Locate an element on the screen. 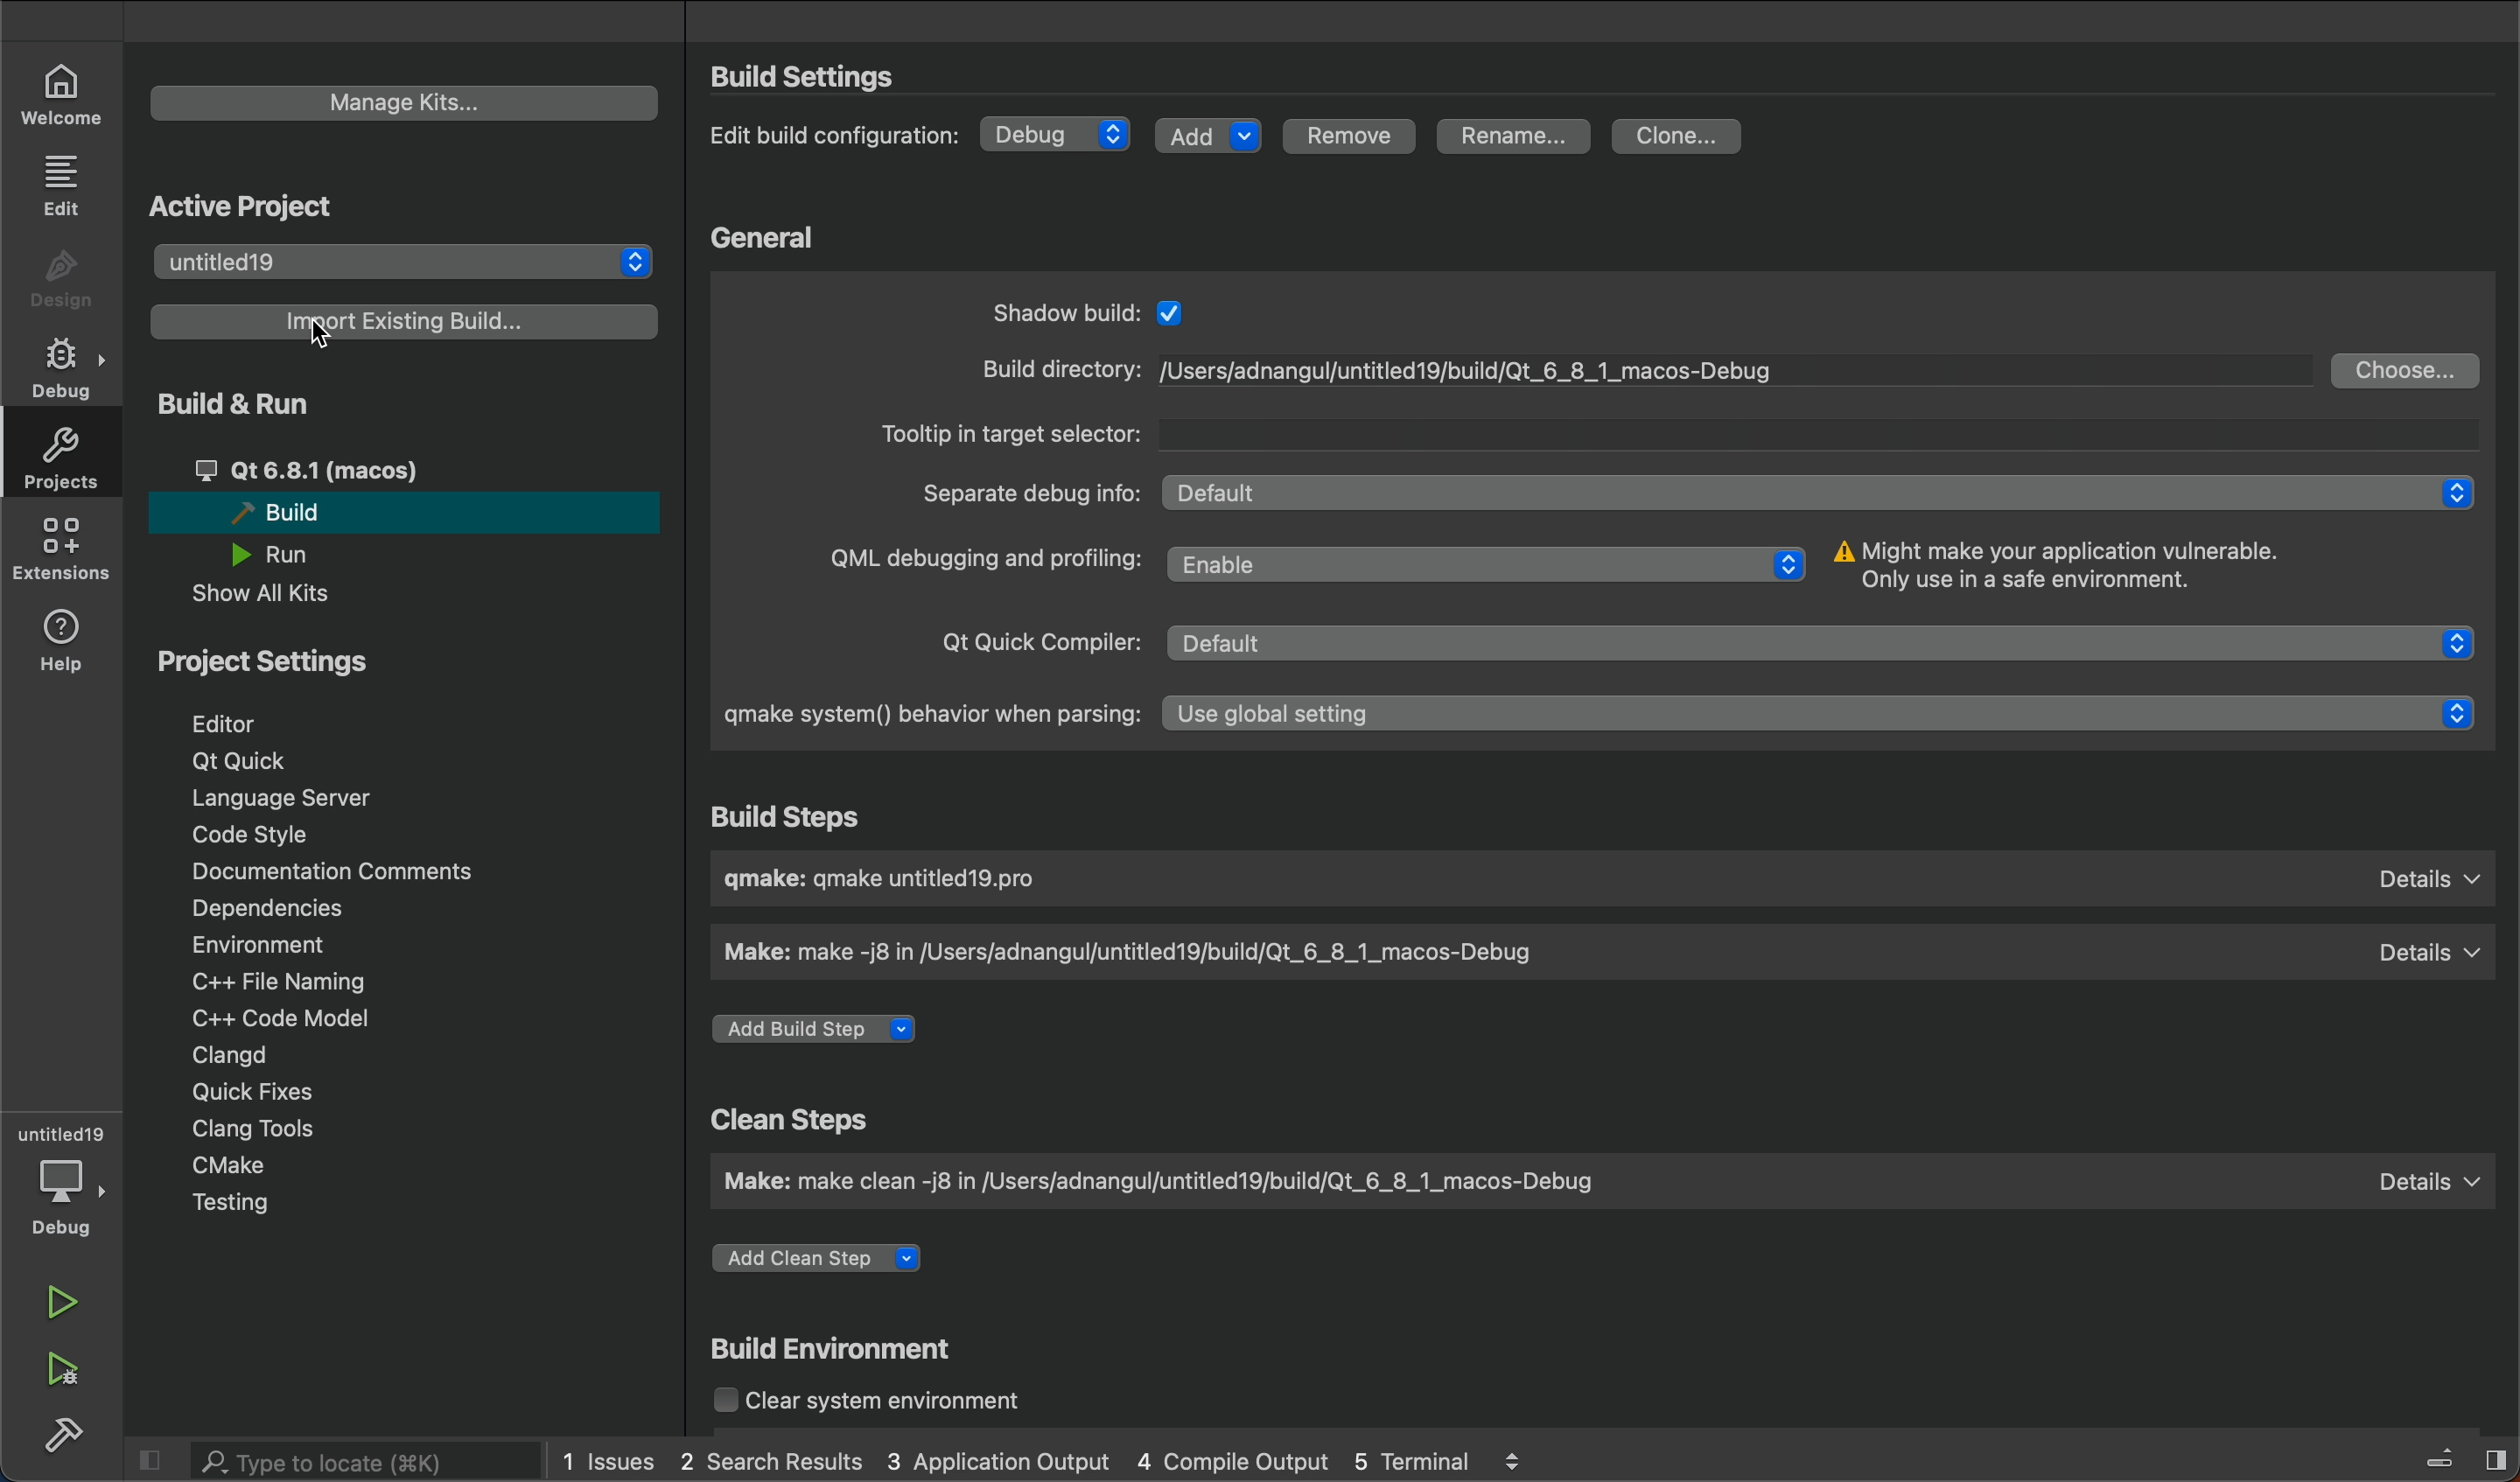 The height and width of the screenshot is (1482, 2520). rename is located at coordinates (1519, 138).